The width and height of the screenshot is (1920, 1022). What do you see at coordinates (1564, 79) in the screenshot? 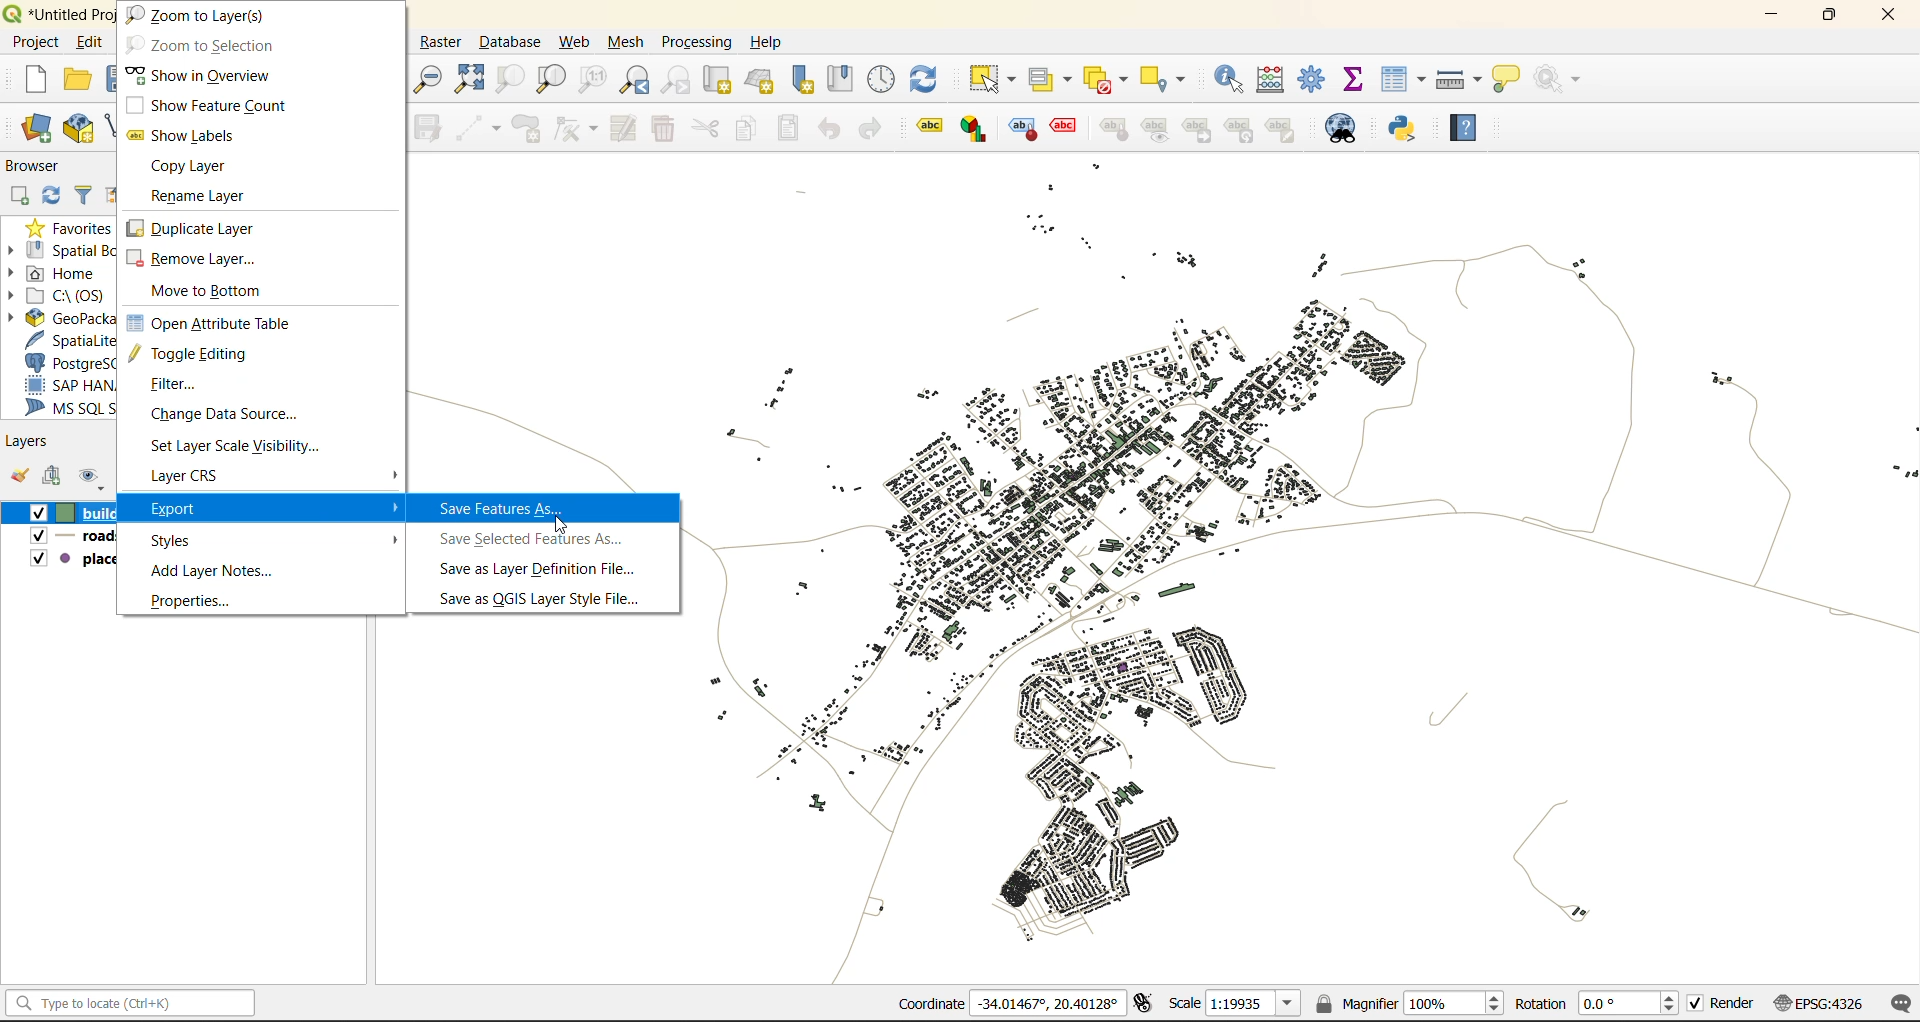
I see `no action` at bounding box center [1564, 79].